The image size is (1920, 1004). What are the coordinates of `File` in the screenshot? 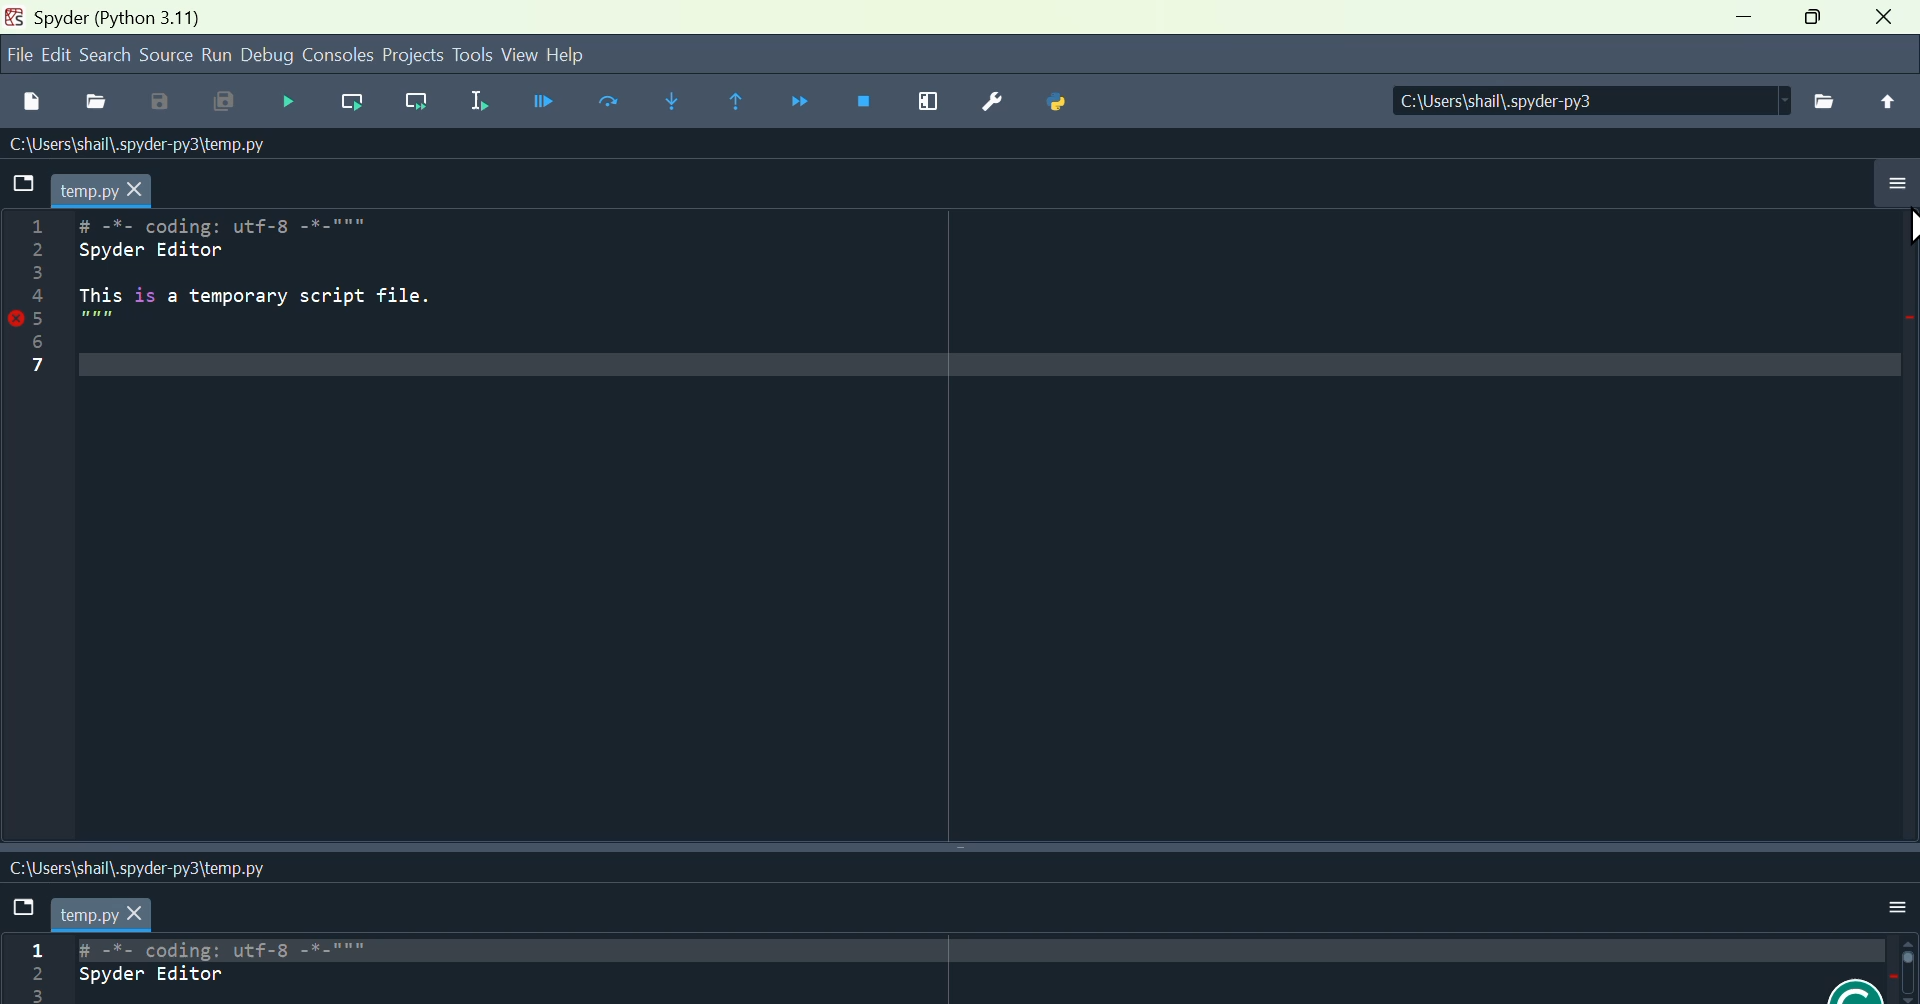 It's located at (1825, 101).